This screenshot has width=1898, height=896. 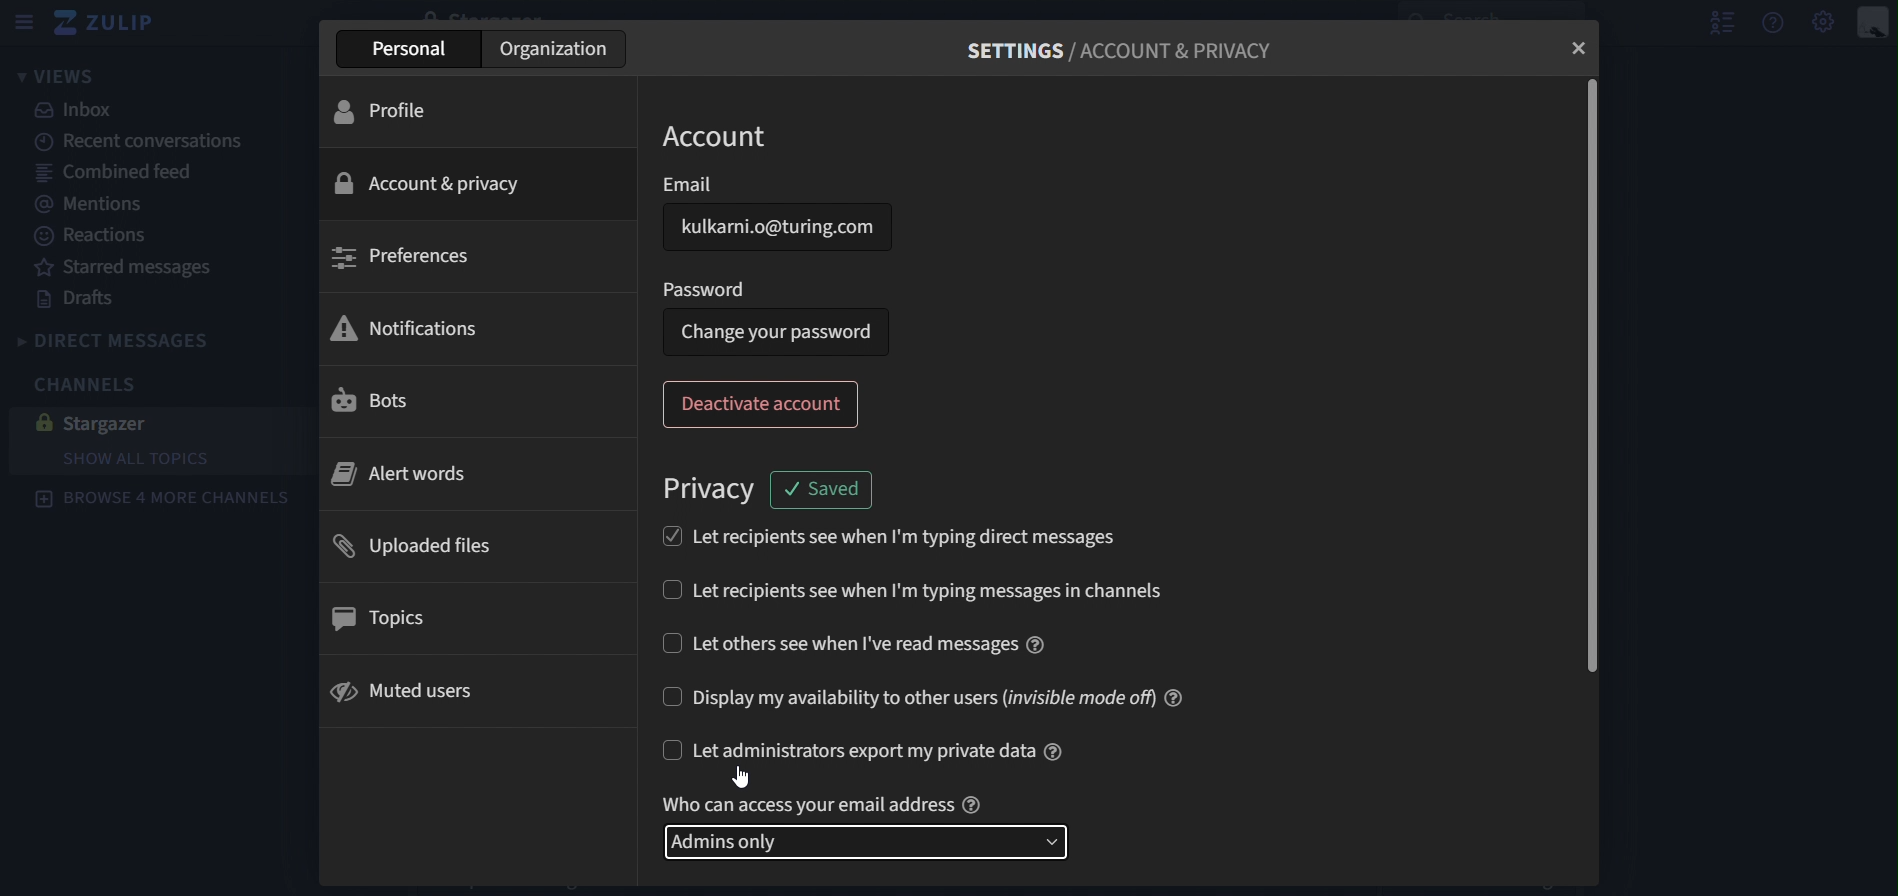 What do you see at coordinates (688, 184) in the screenshot?
I see `email` at bounding box center [688, 184].